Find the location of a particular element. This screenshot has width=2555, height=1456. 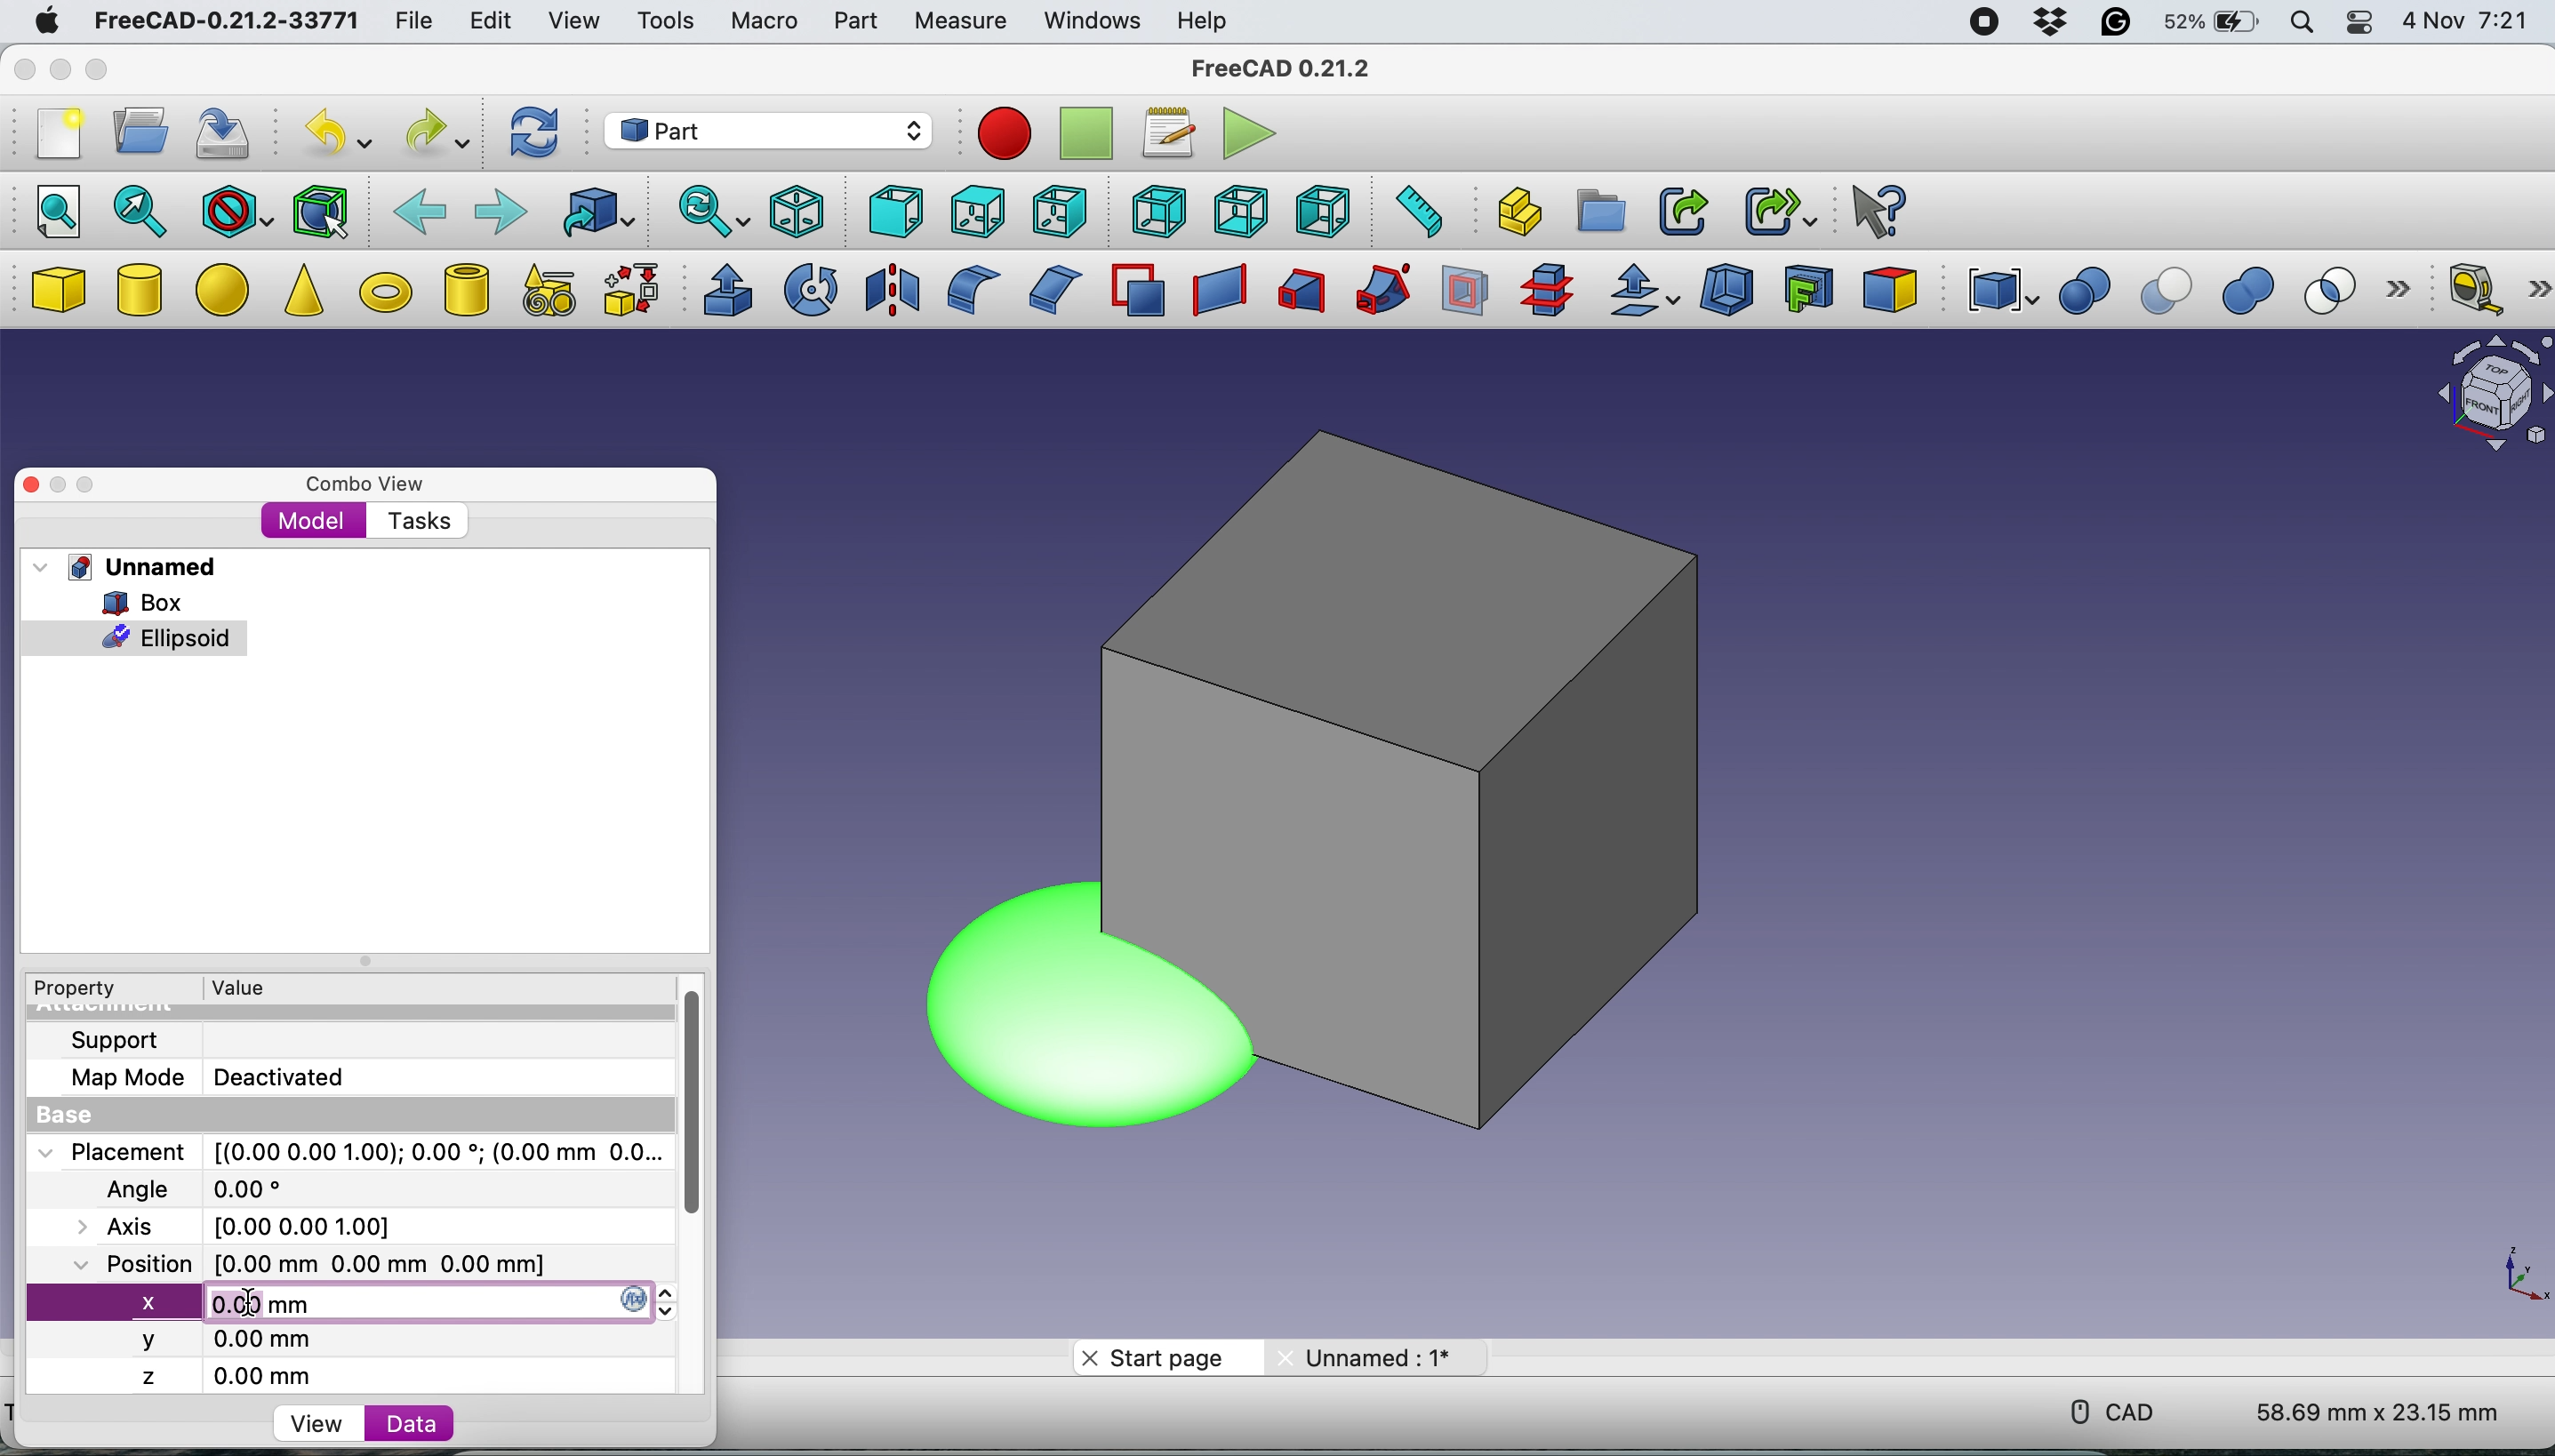

open is located at coordinates (133, 131).